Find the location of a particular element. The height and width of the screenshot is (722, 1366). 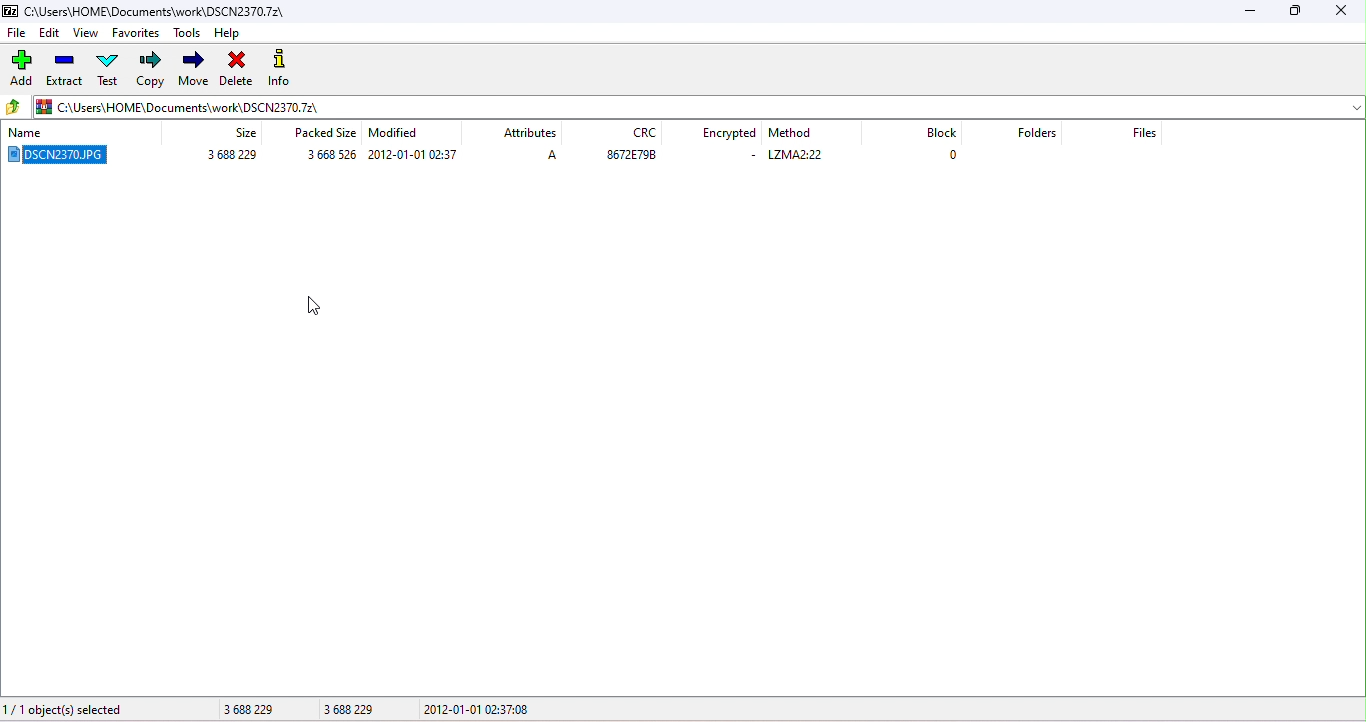

A is located at coordinates (552, 153).